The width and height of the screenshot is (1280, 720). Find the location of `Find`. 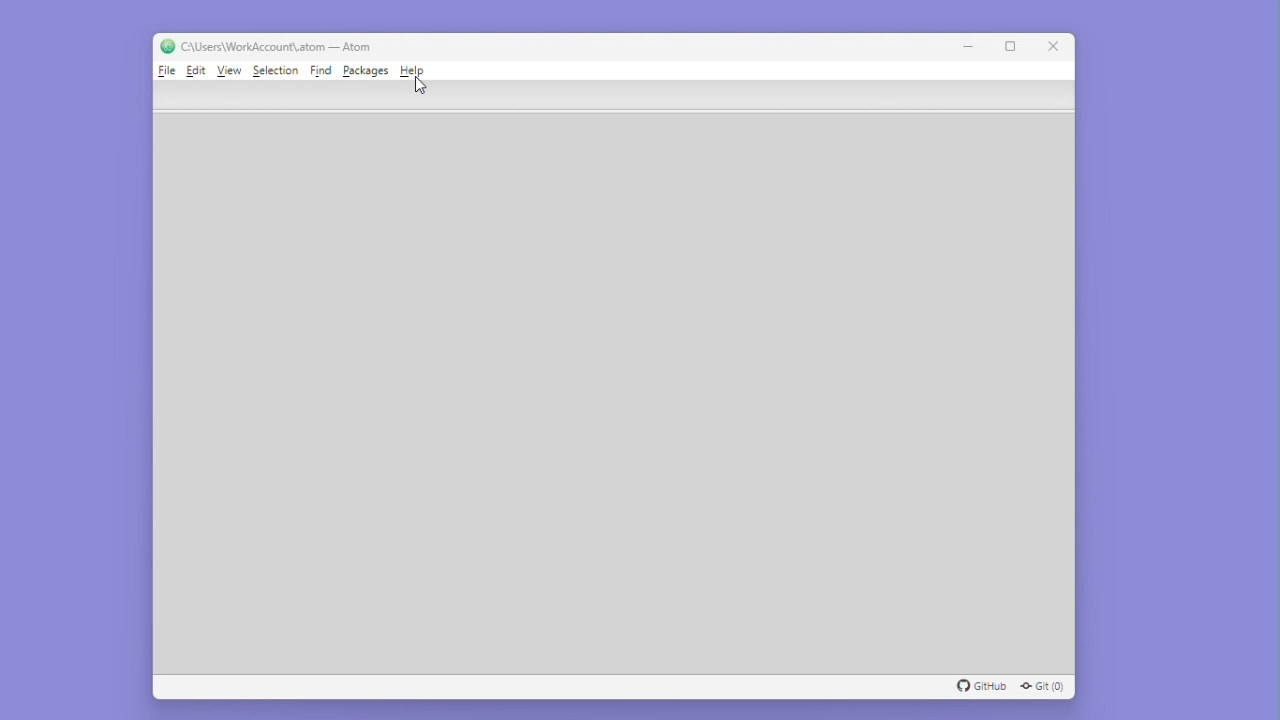

Find is located at coordinates (322, 71).